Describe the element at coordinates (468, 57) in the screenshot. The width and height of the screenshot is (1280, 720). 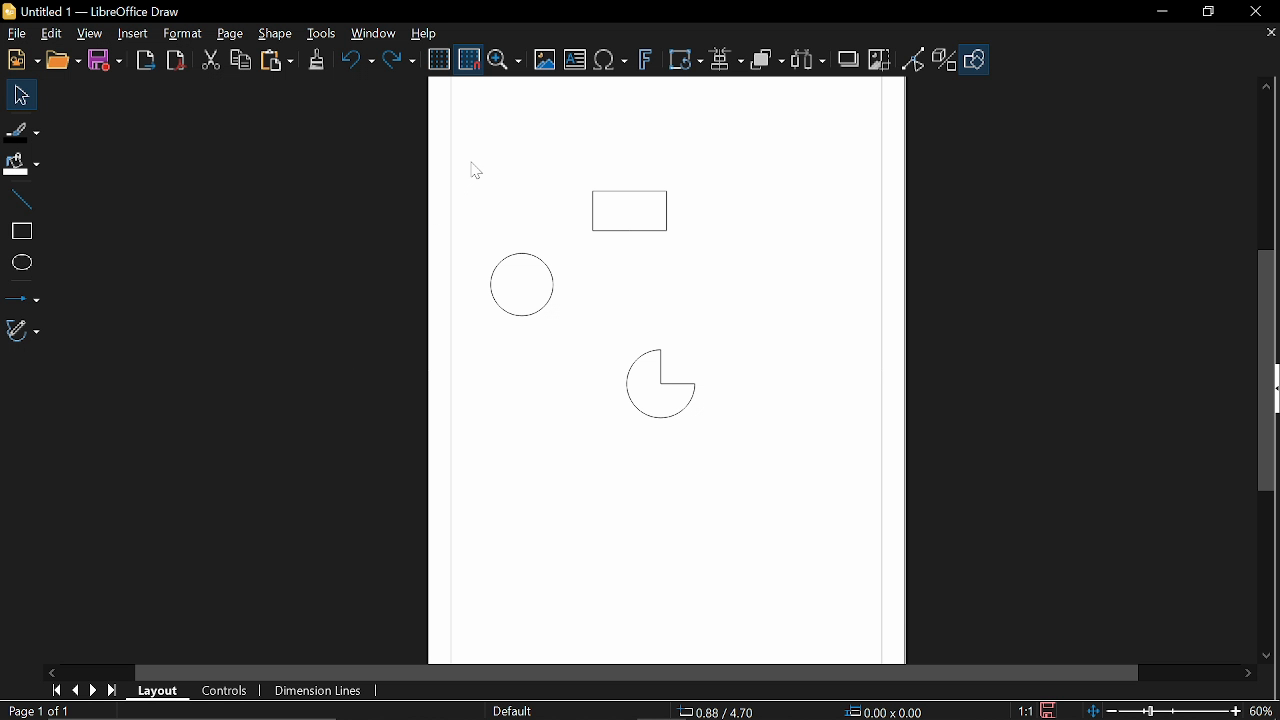
I see `Snap to grid` at that location.